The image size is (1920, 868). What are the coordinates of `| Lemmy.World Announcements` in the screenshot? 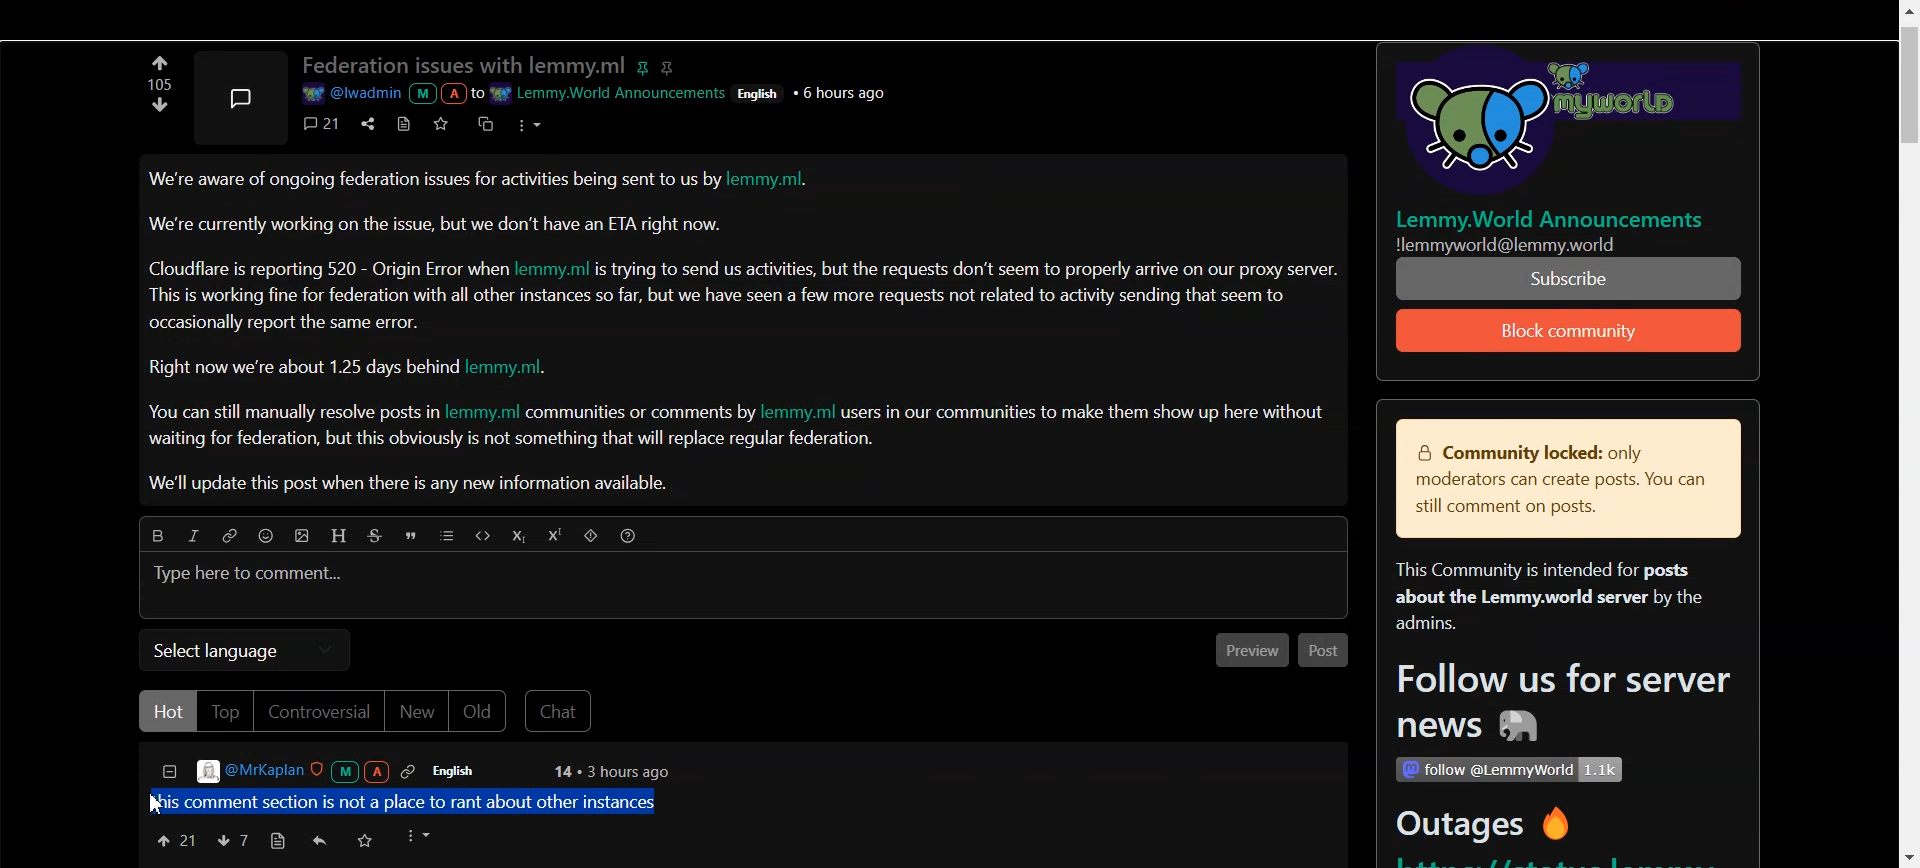 It's located at (1559, 219).